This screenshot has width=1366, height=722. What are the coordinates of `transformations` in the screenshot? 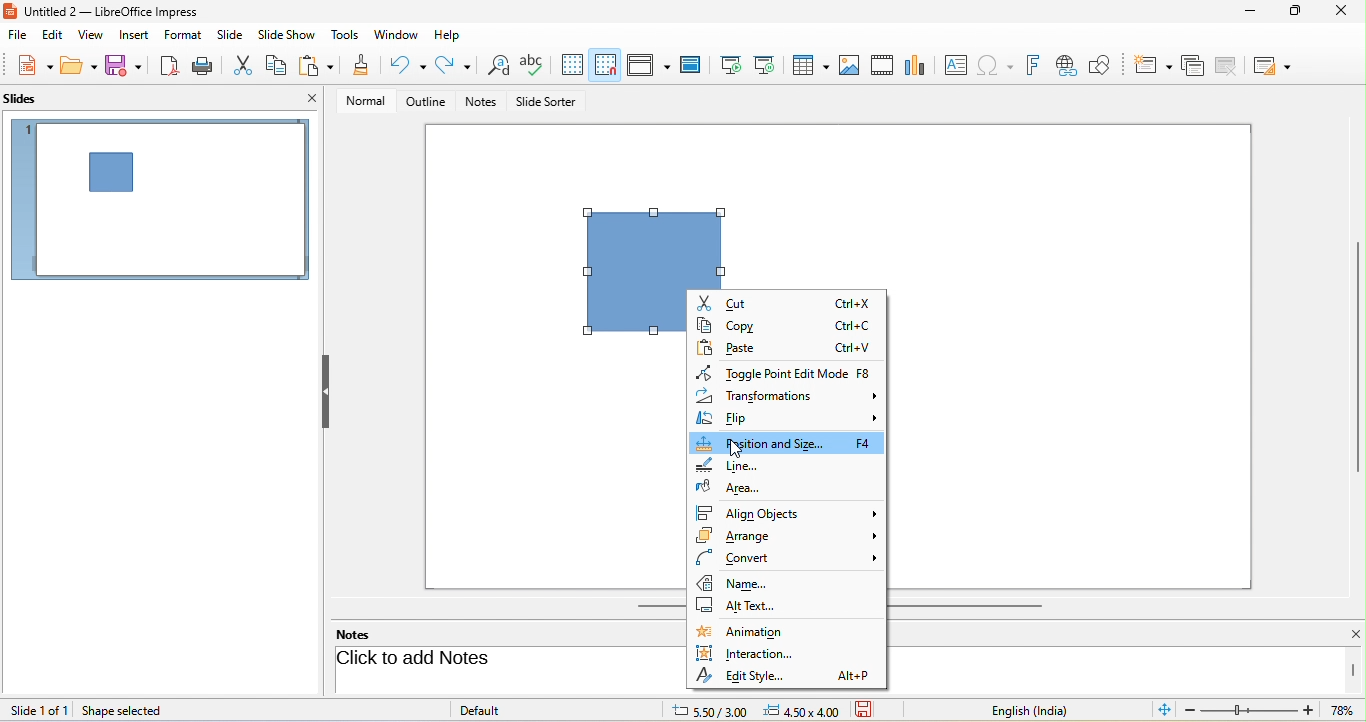 It's located at (787, 397).